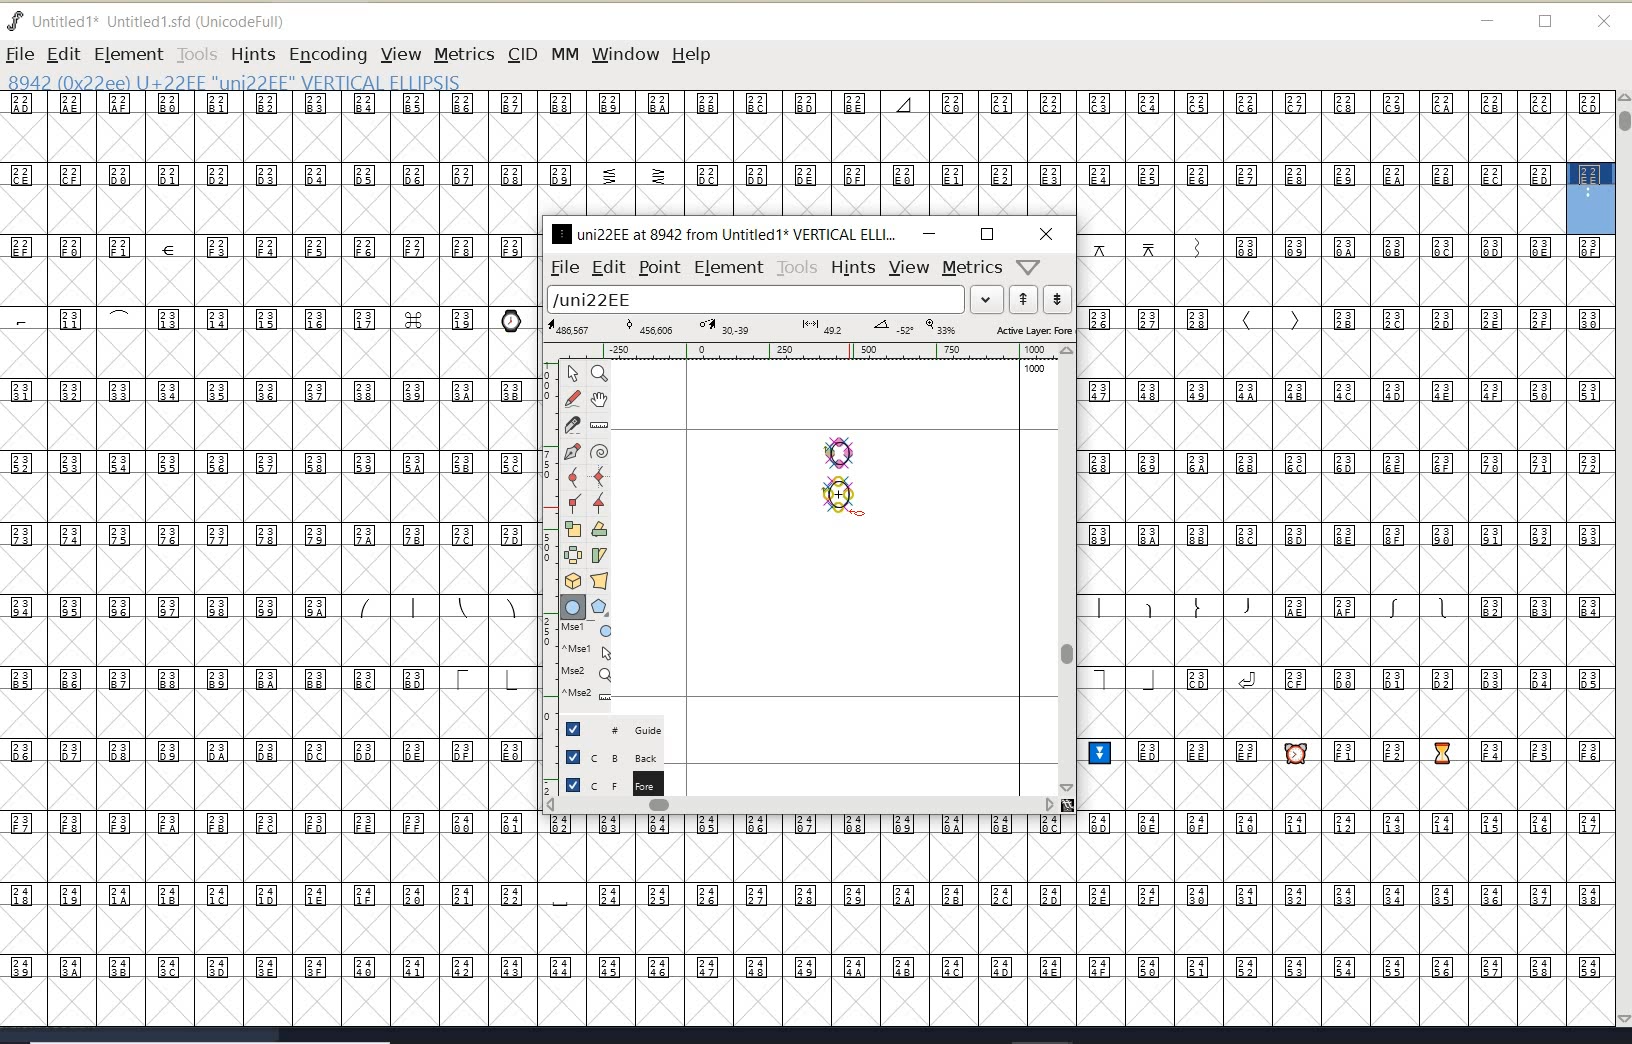 The image size is (1632, 1044). I want to click on METRICS, so click(464, 54).